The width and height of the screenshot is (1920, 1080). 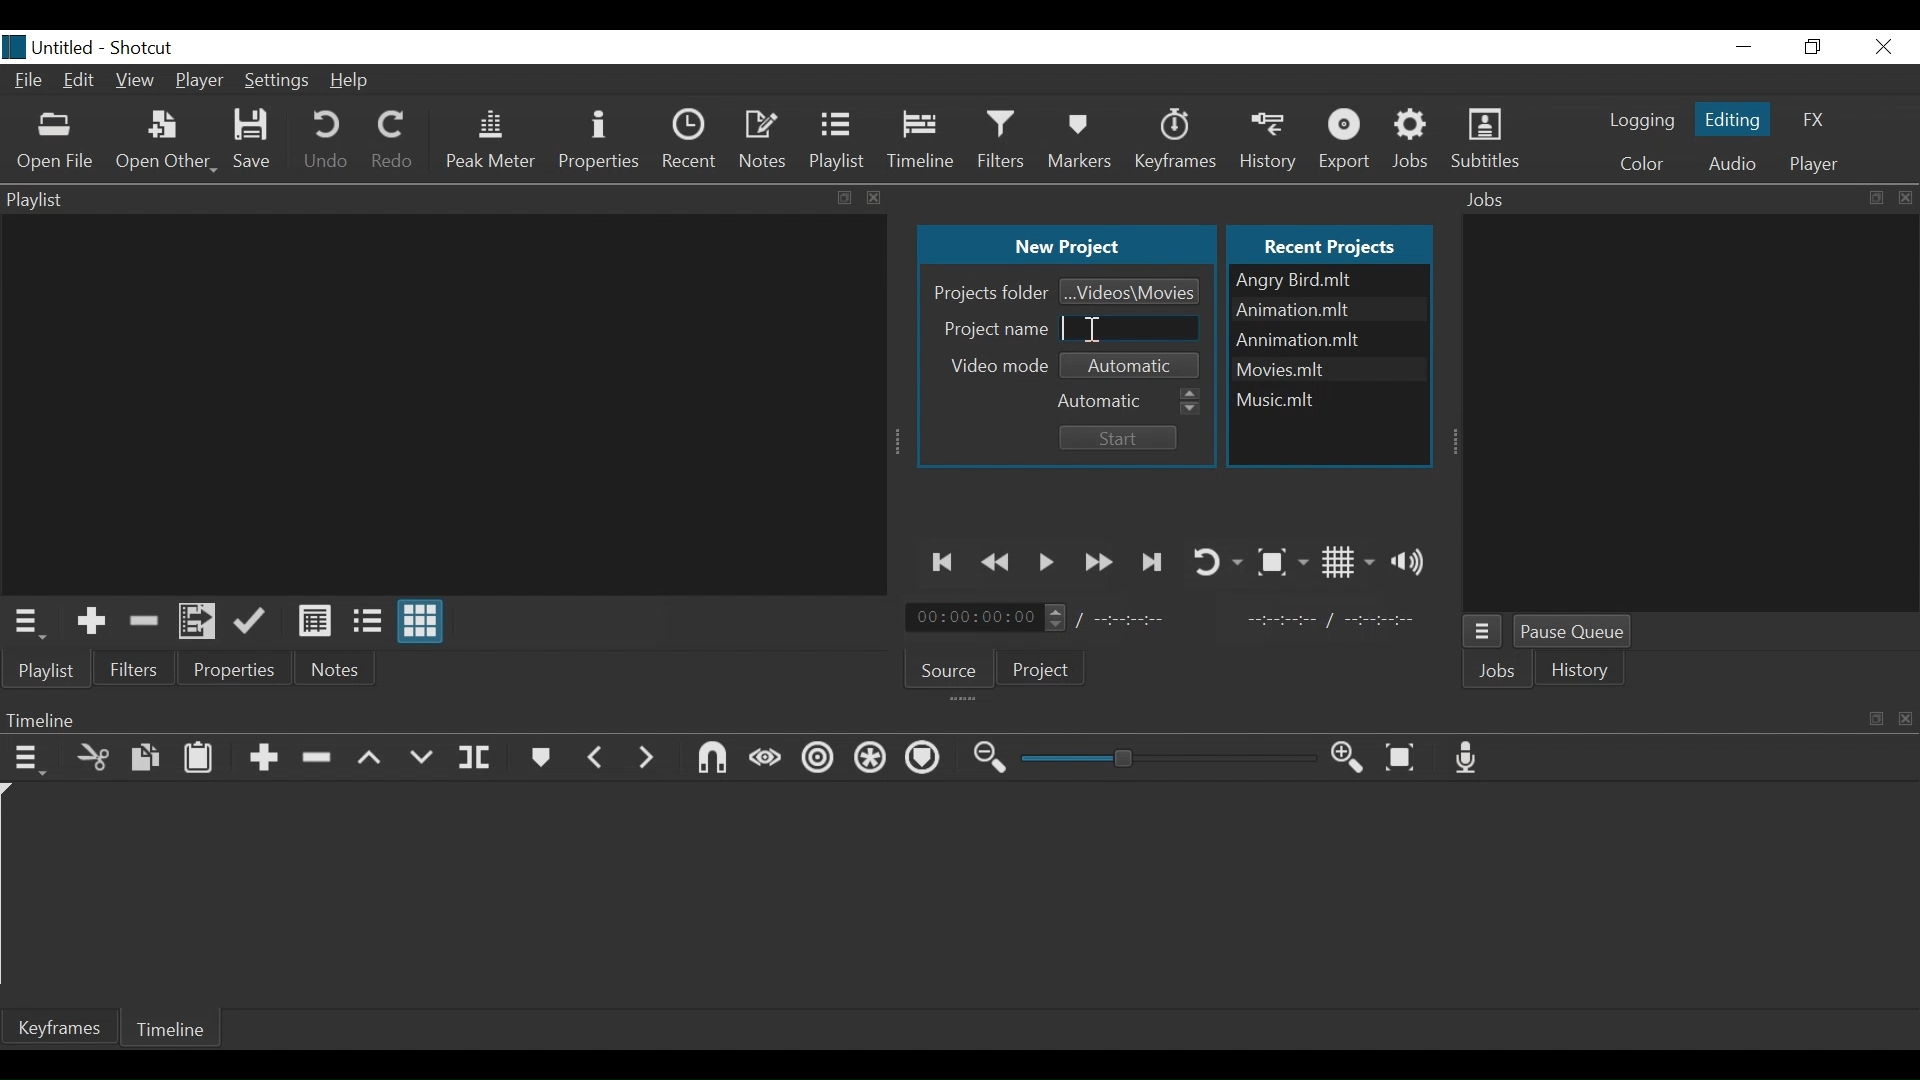 I want to click on View, so click(x=136, y=83).